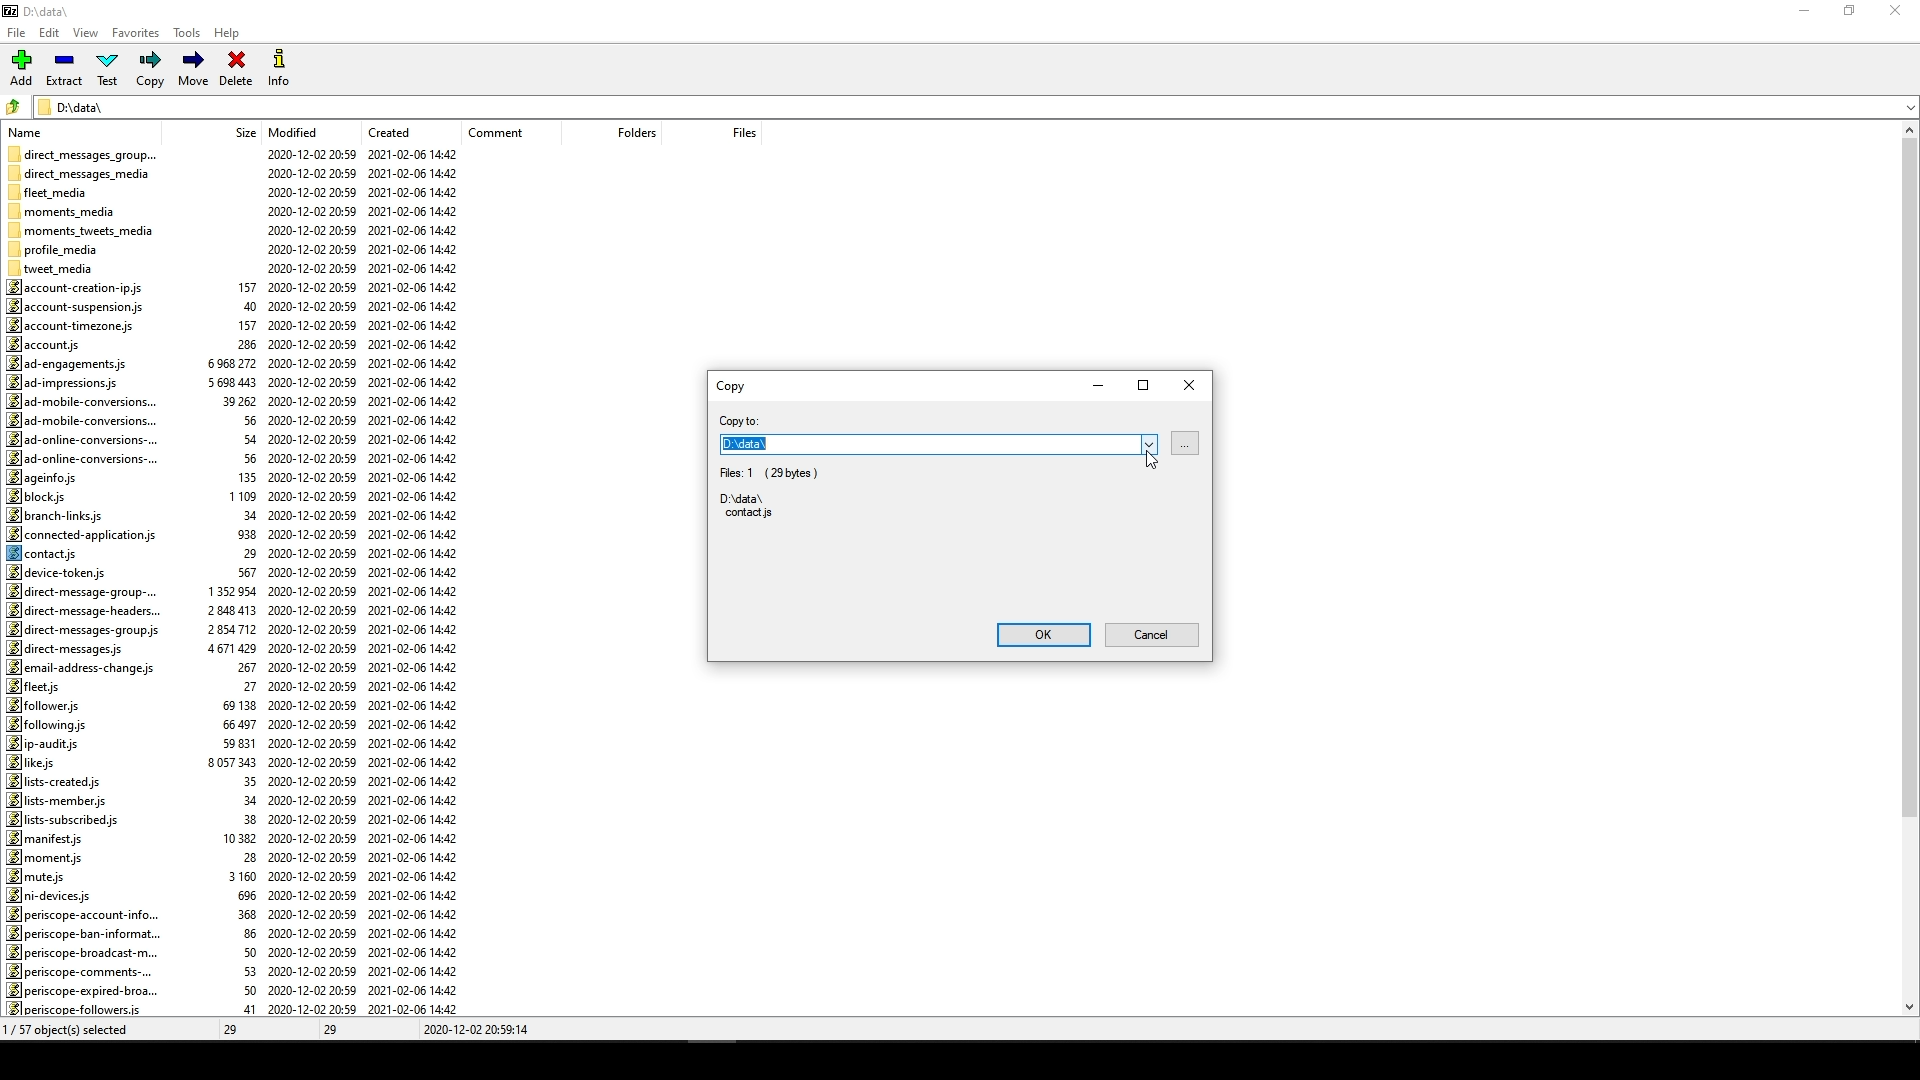 Image resolution: width=1920 pixels, height=1080 pixels. Describe the element at coordinates (65, 363) in the screenshot. I see `ad-engagements.js` at that location.